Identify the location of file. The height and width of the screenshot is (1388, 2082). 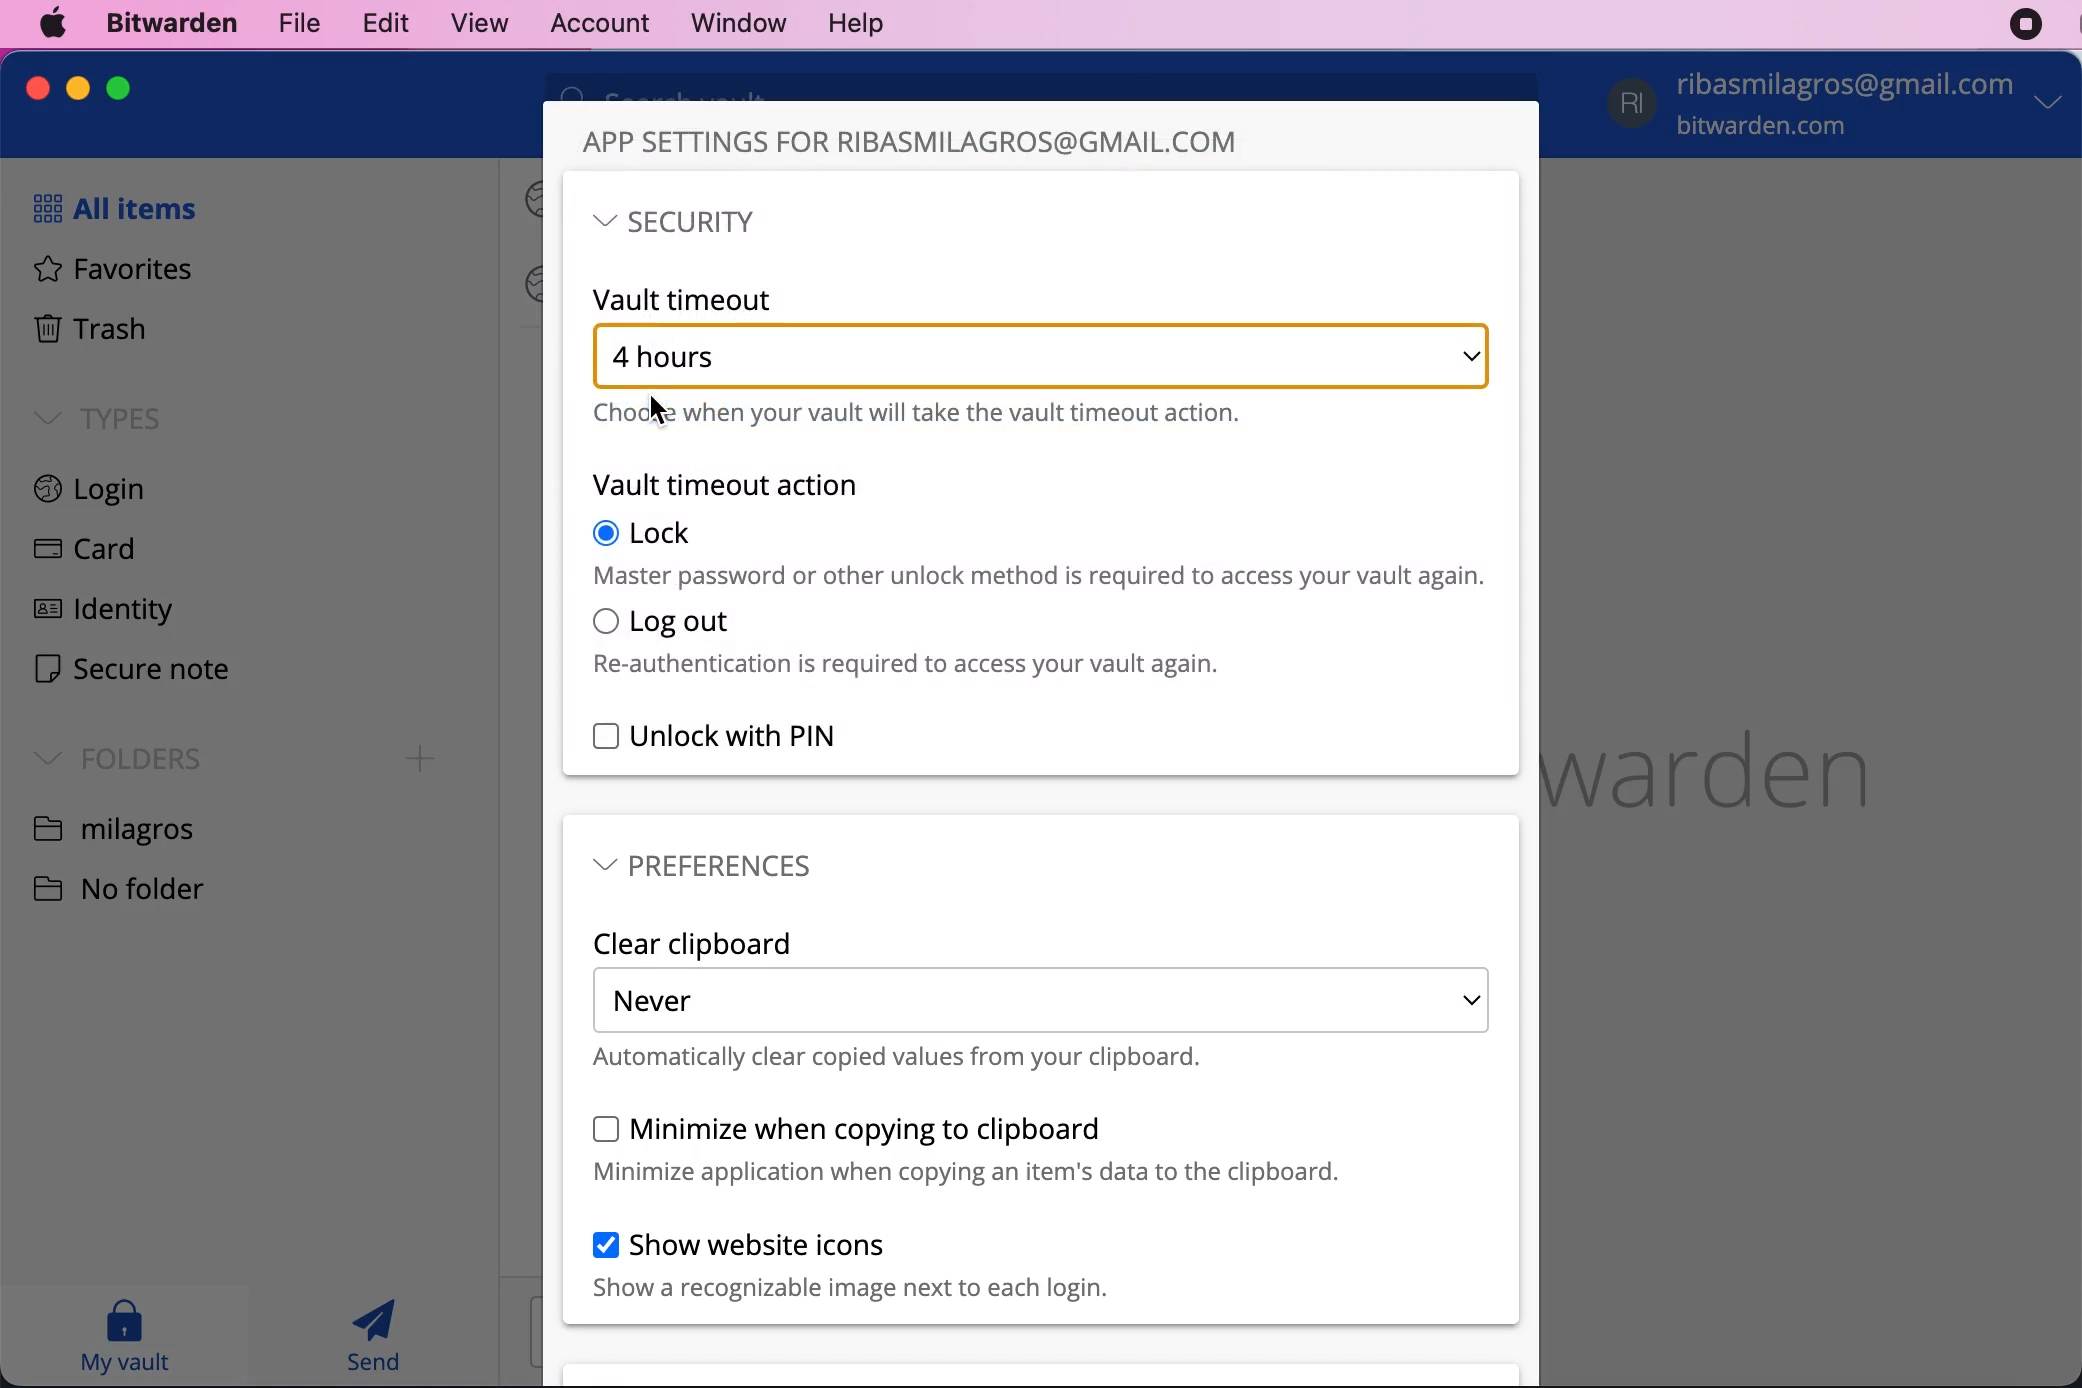
(295, 22).